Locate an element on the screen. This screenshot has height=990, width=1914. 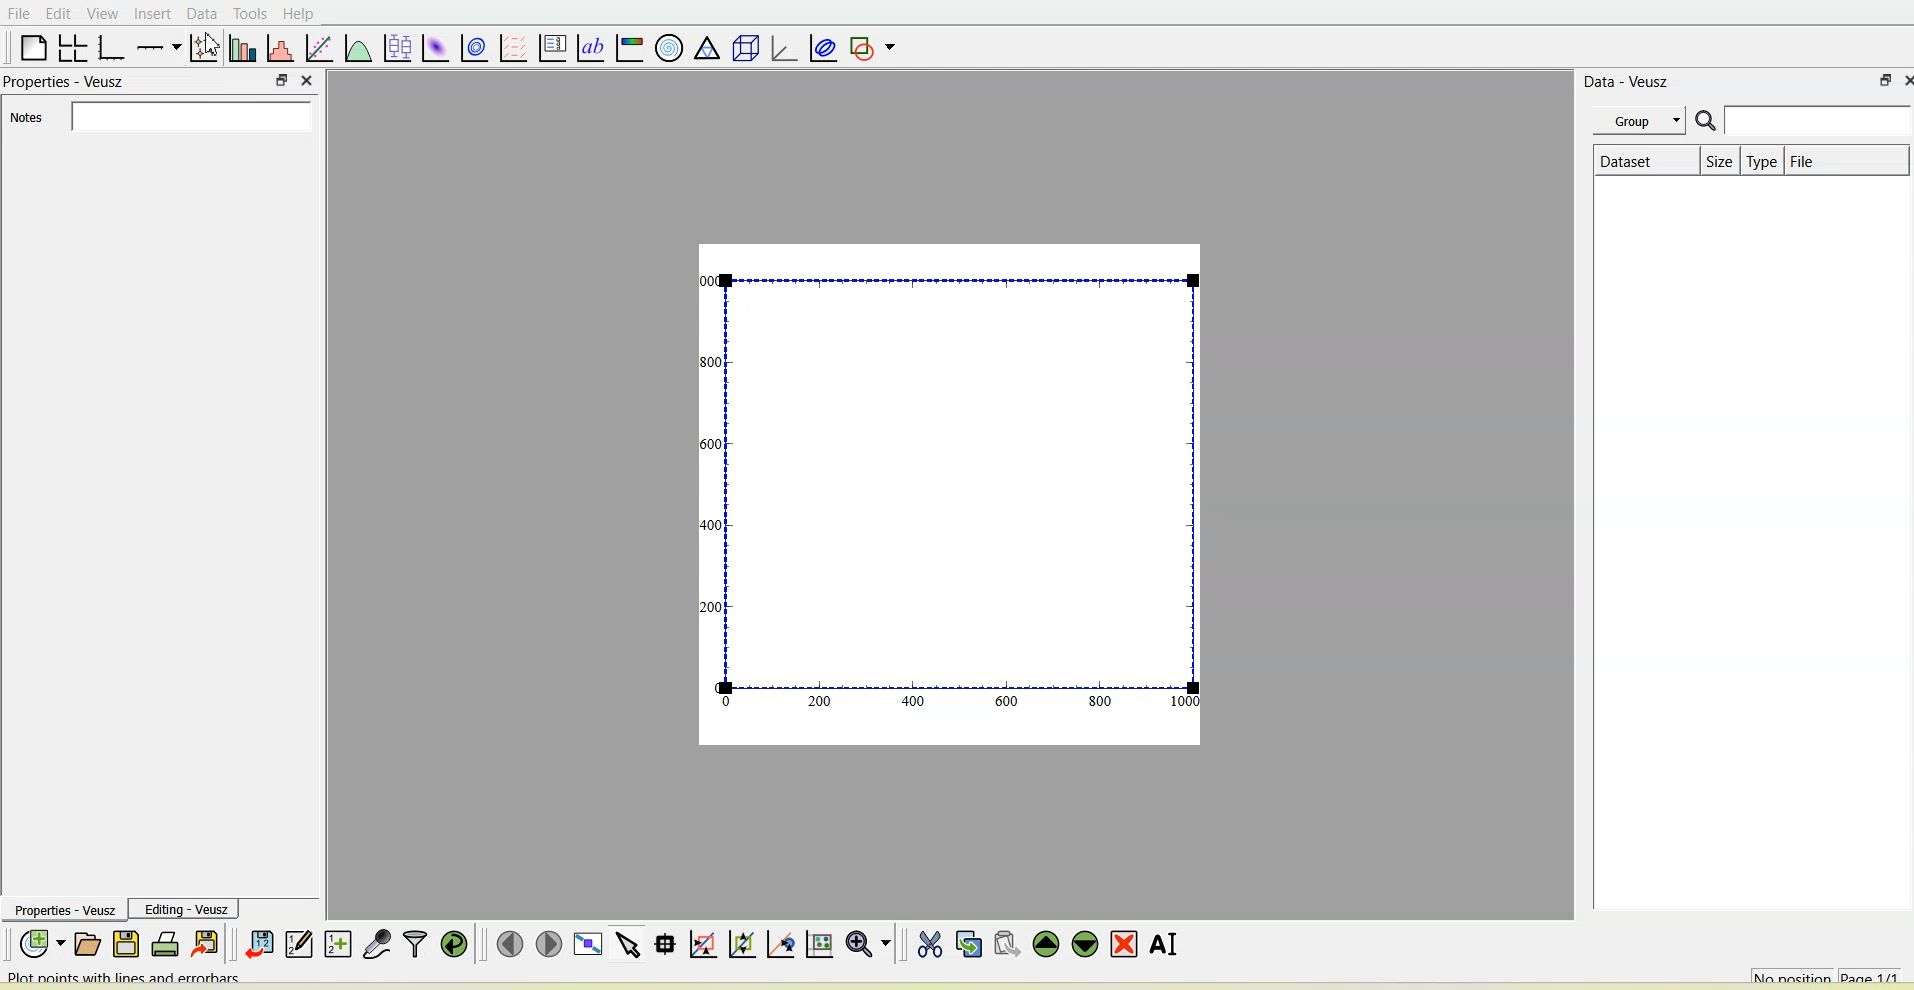
Base graph is located at coordinates (110, 48).